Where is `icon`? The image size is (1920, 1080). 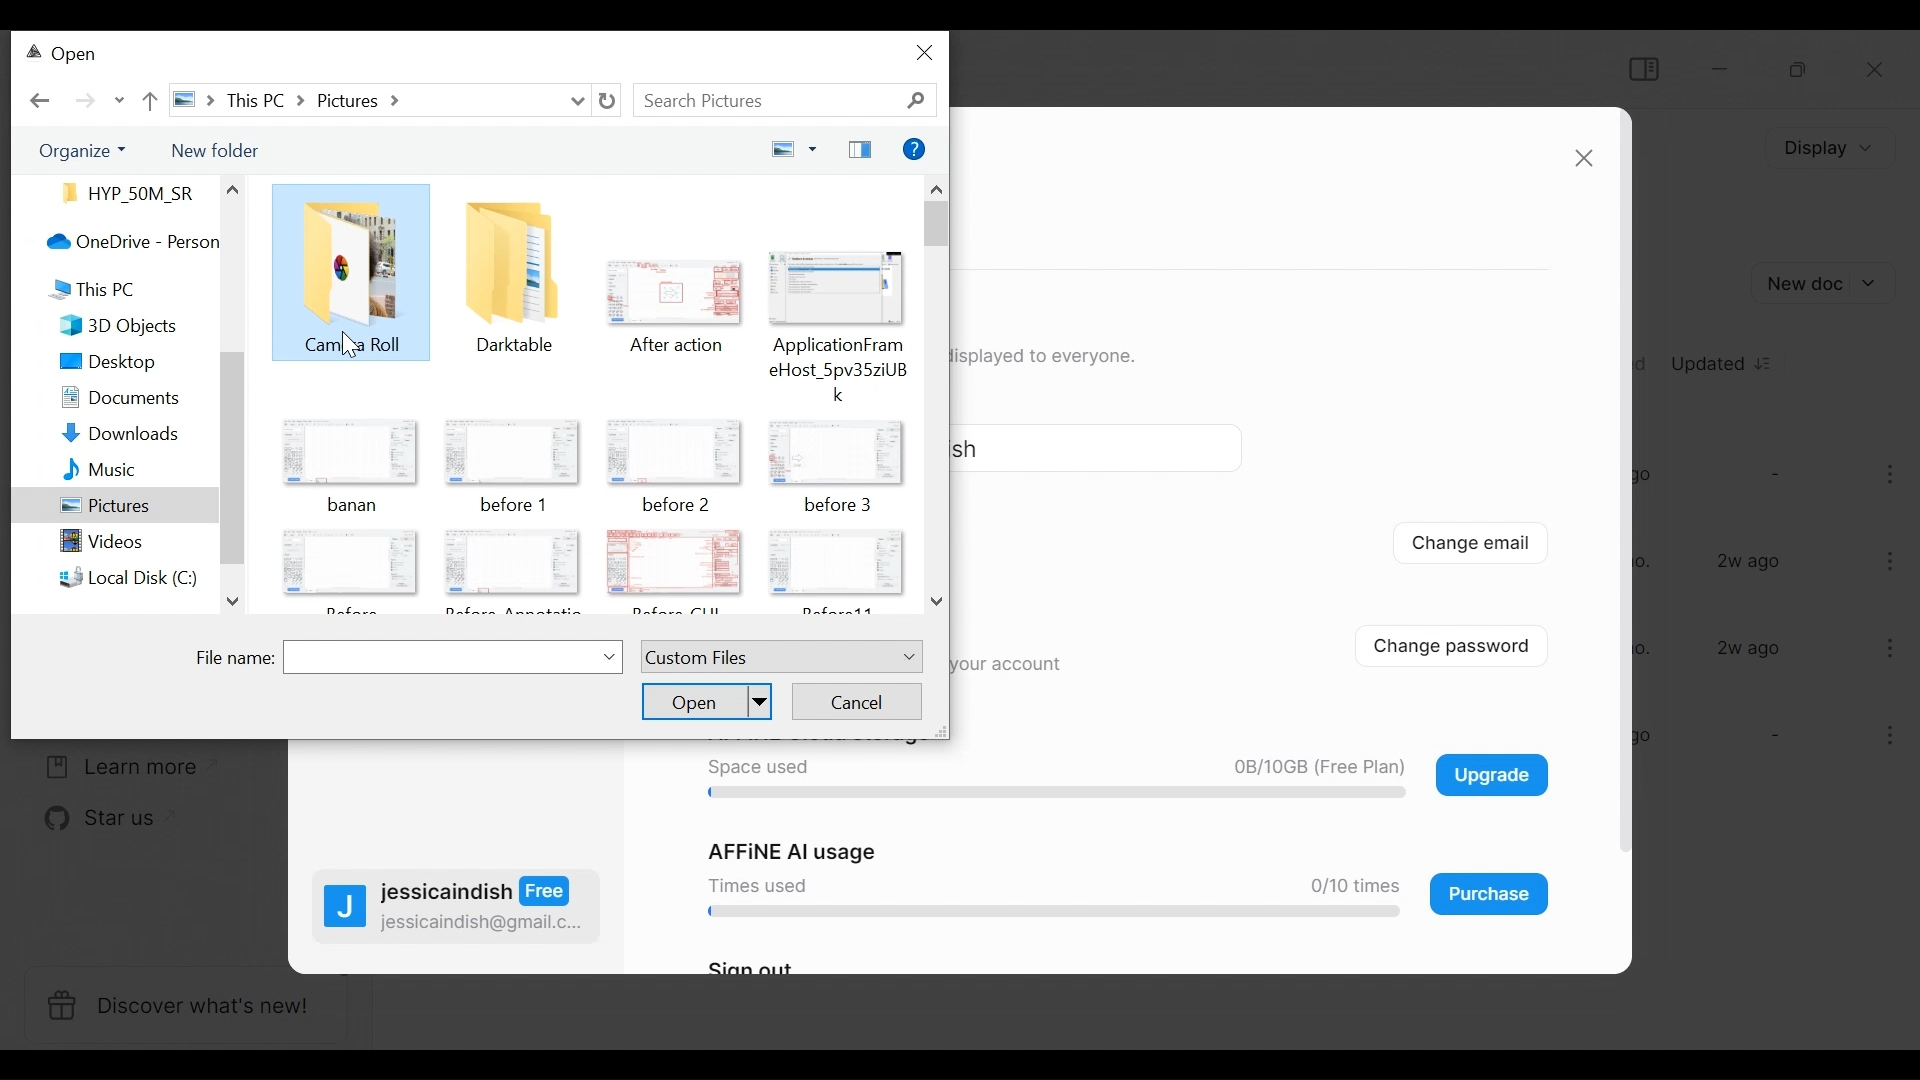 icon is located at coordinates (675, 561).